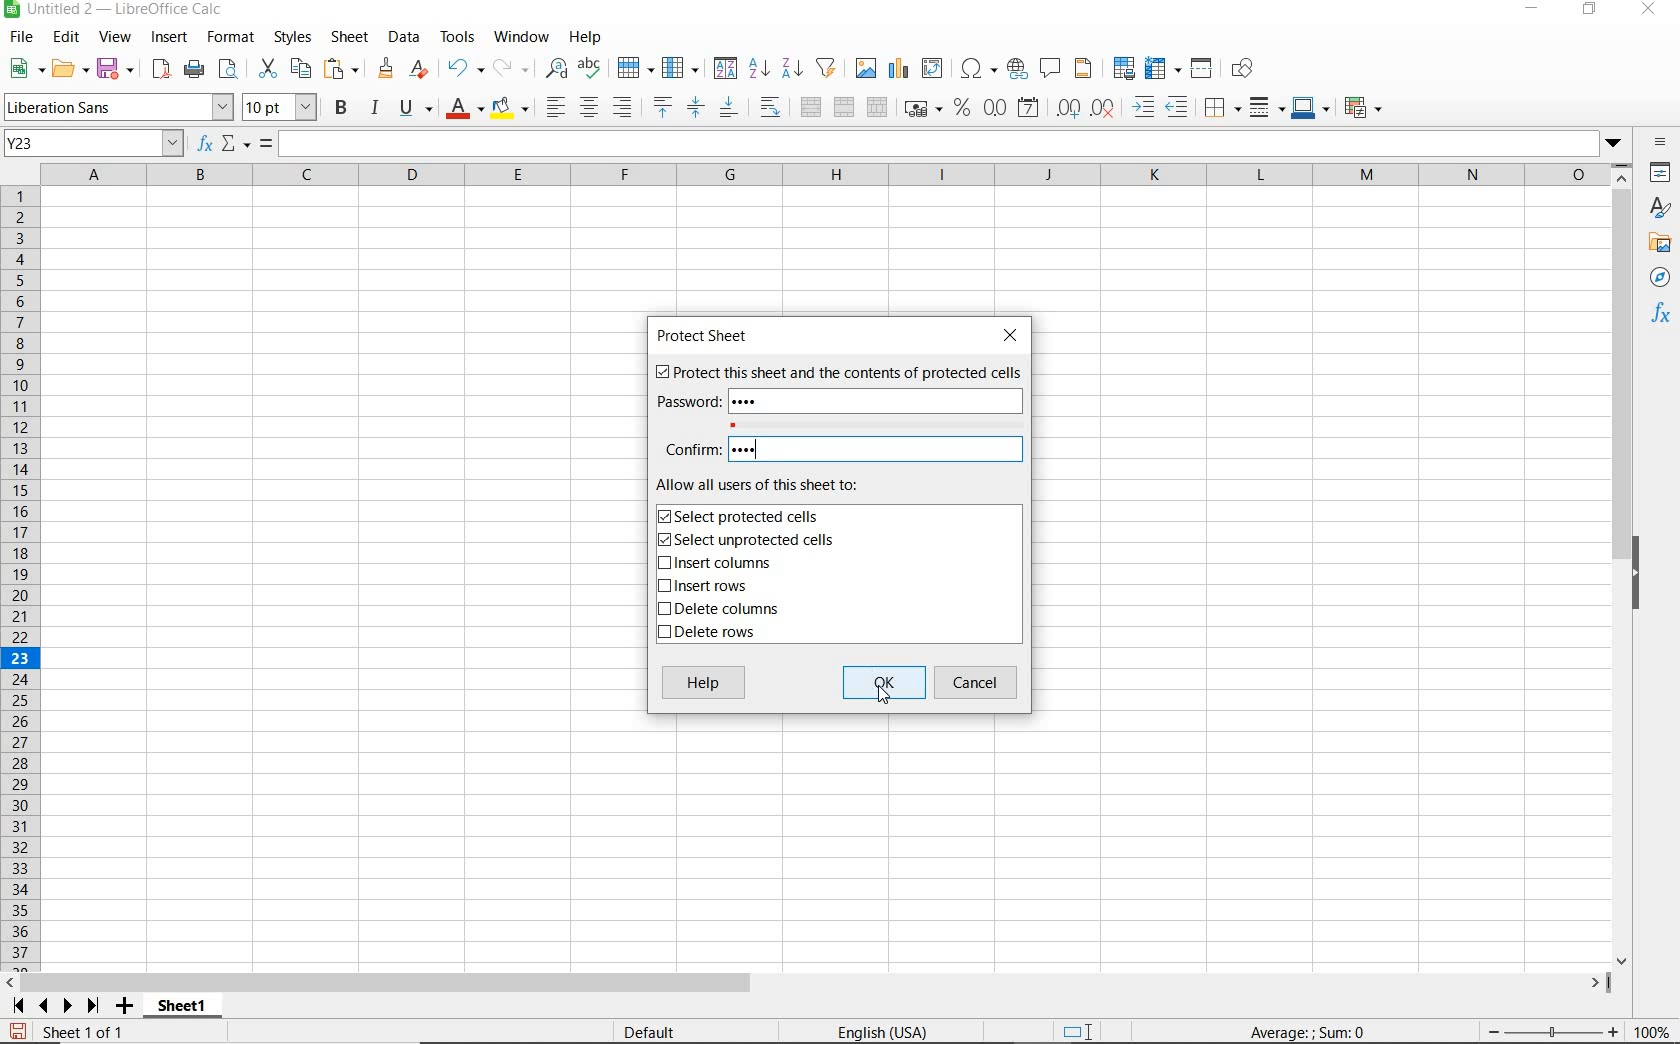 This screenshot has width=1680, height=1044. What do you see at coordinates (94, 144) in the screenshot?
I see `NAME BOX` at bounding box center [94, 144].